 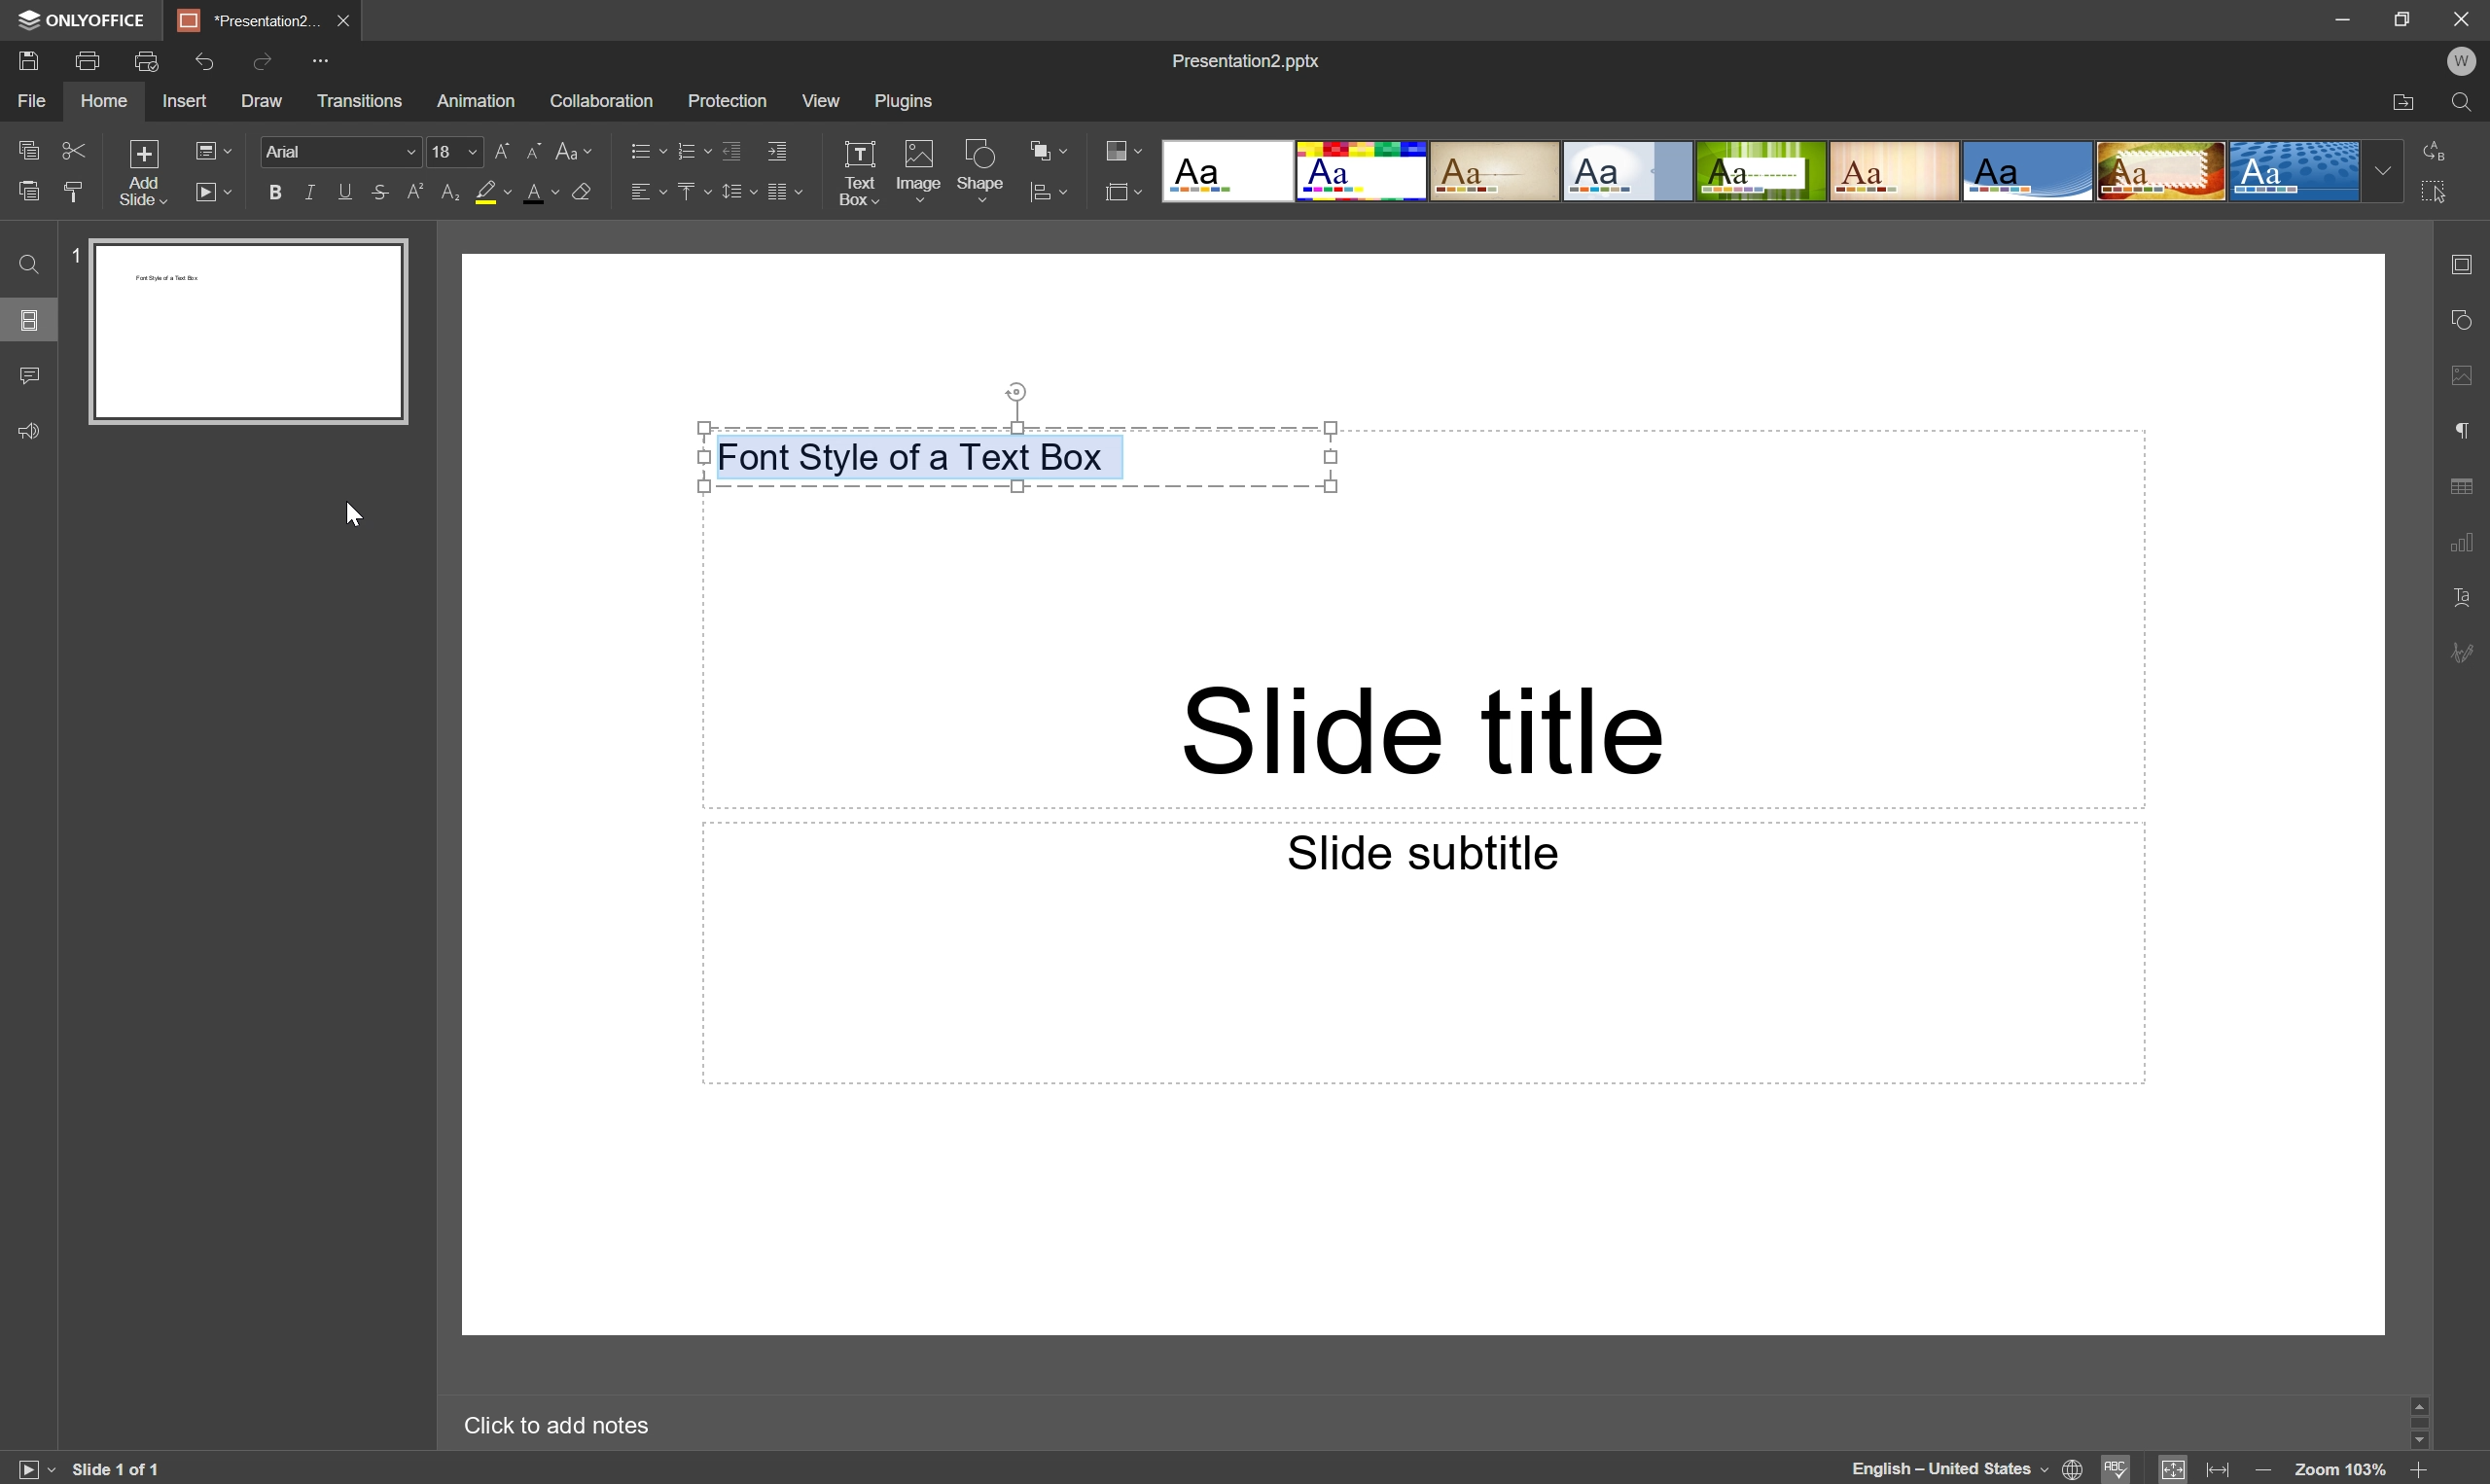 What do you see at coordinates (730, 145) in the screenshot?
I see `Decrease indent` at bounding box center [730, 145].